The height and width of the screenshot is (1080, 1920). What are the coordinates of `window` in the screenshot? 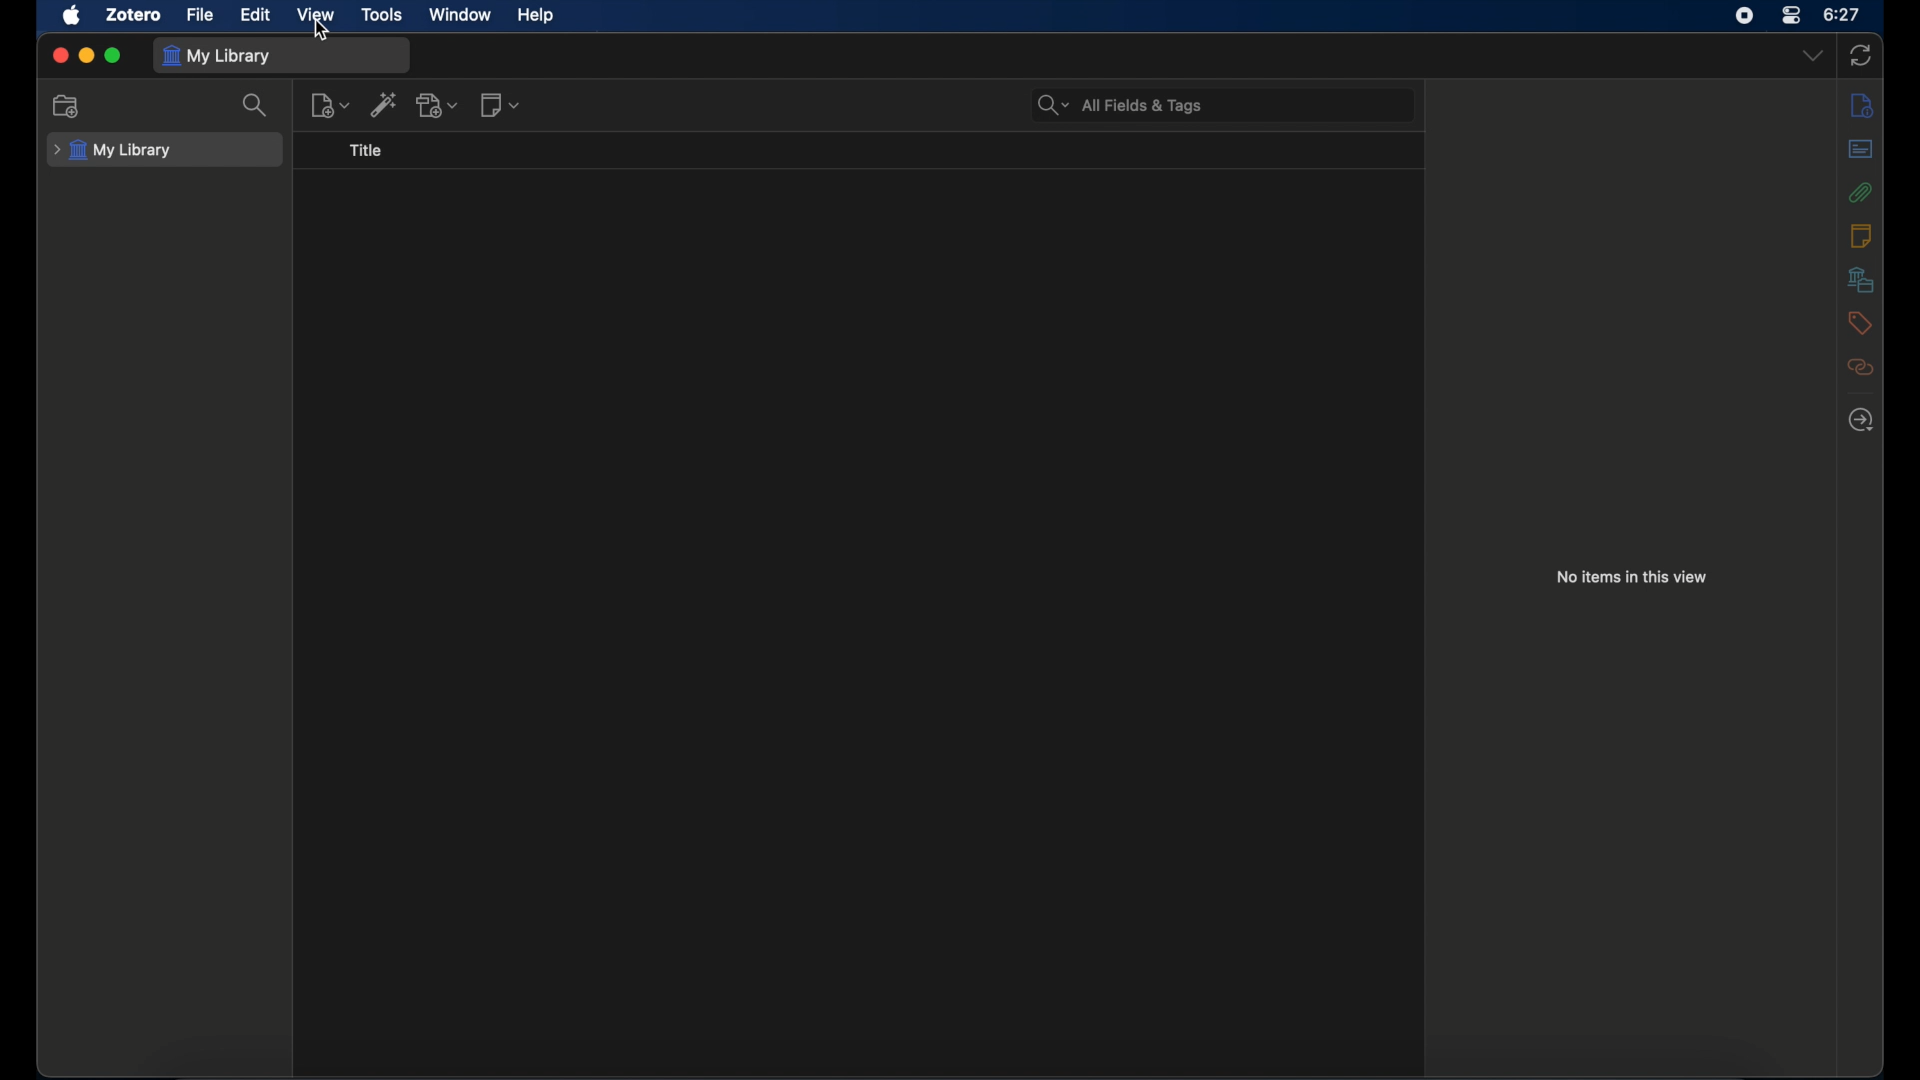 It's located at (461, 15).